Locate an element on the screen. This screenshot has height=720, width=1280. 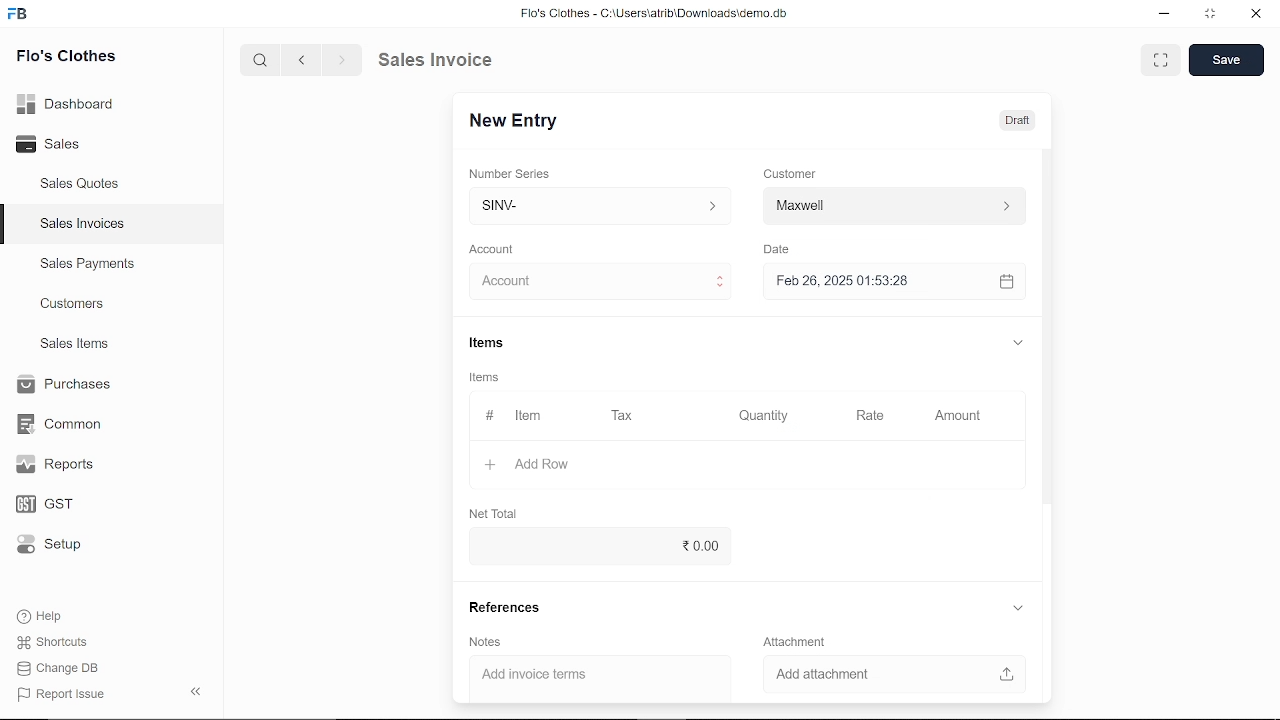
Feb 26, 2025 01:53:28 is located at coordinates (870, 282).